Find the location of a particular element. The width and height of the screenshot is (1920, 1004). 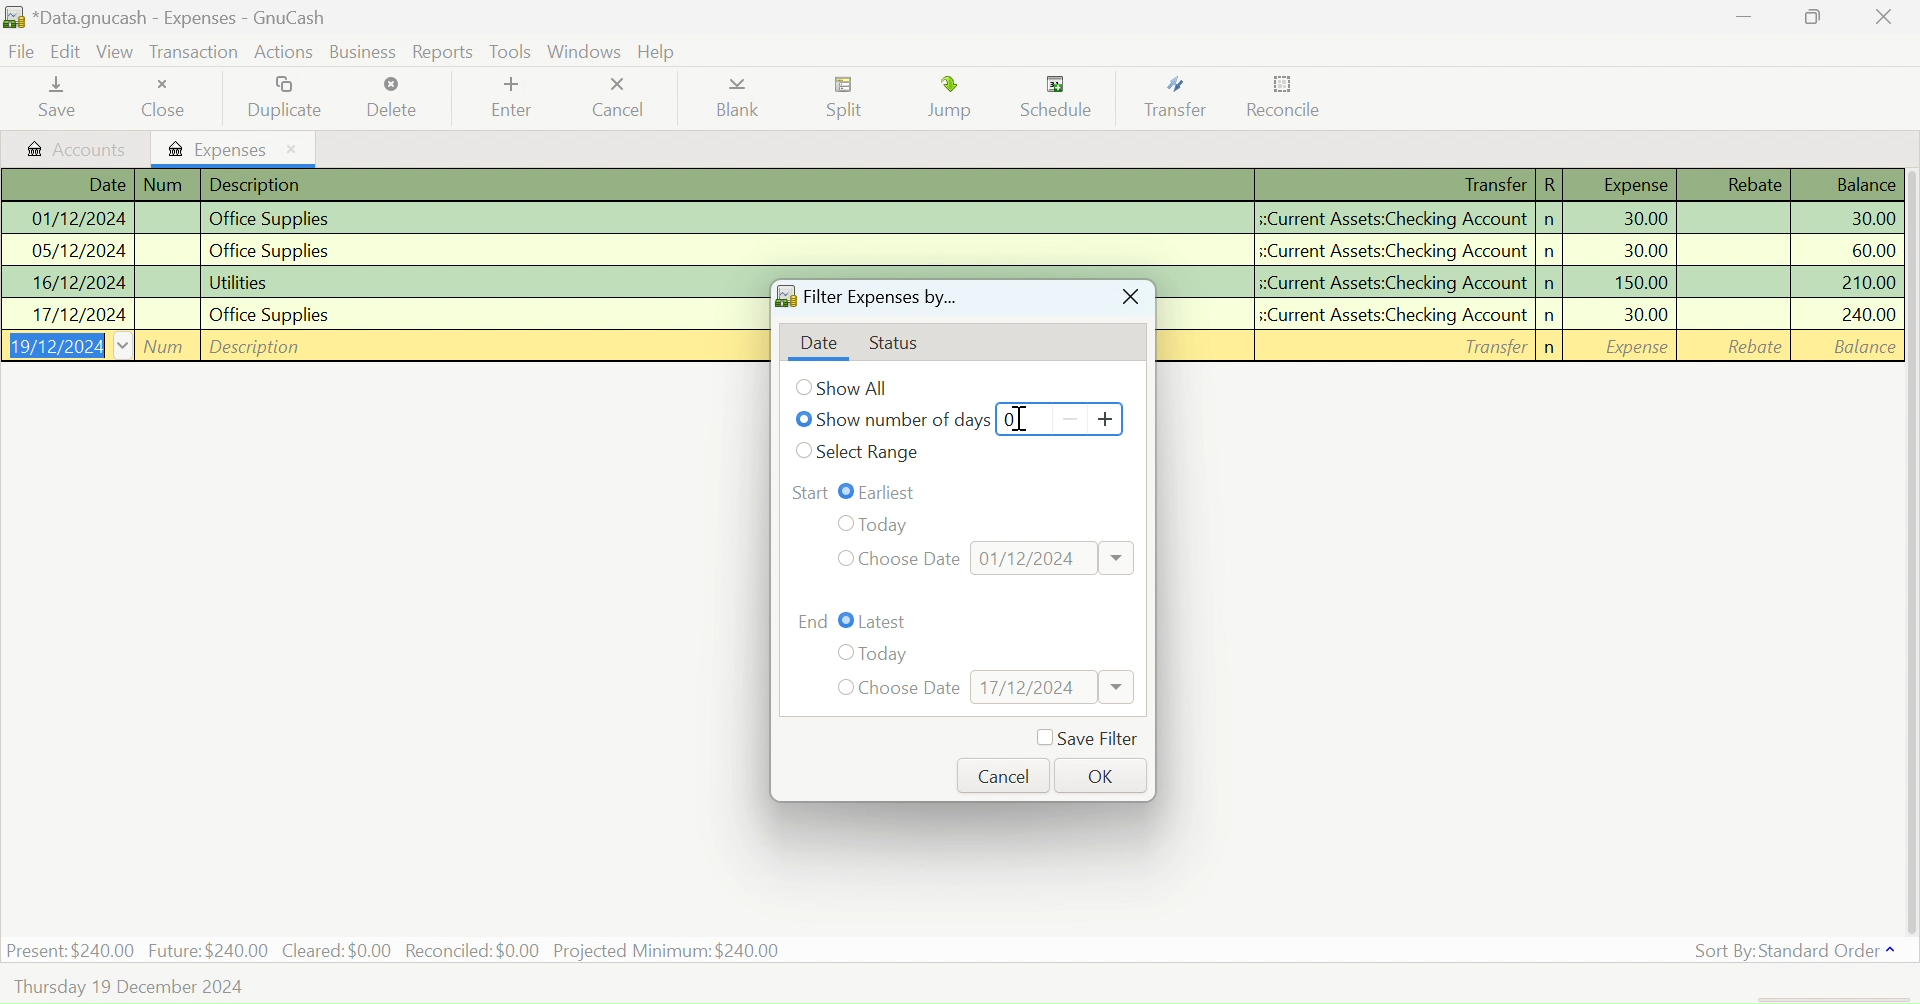

Checkbox is located at coordinates (847, 491).